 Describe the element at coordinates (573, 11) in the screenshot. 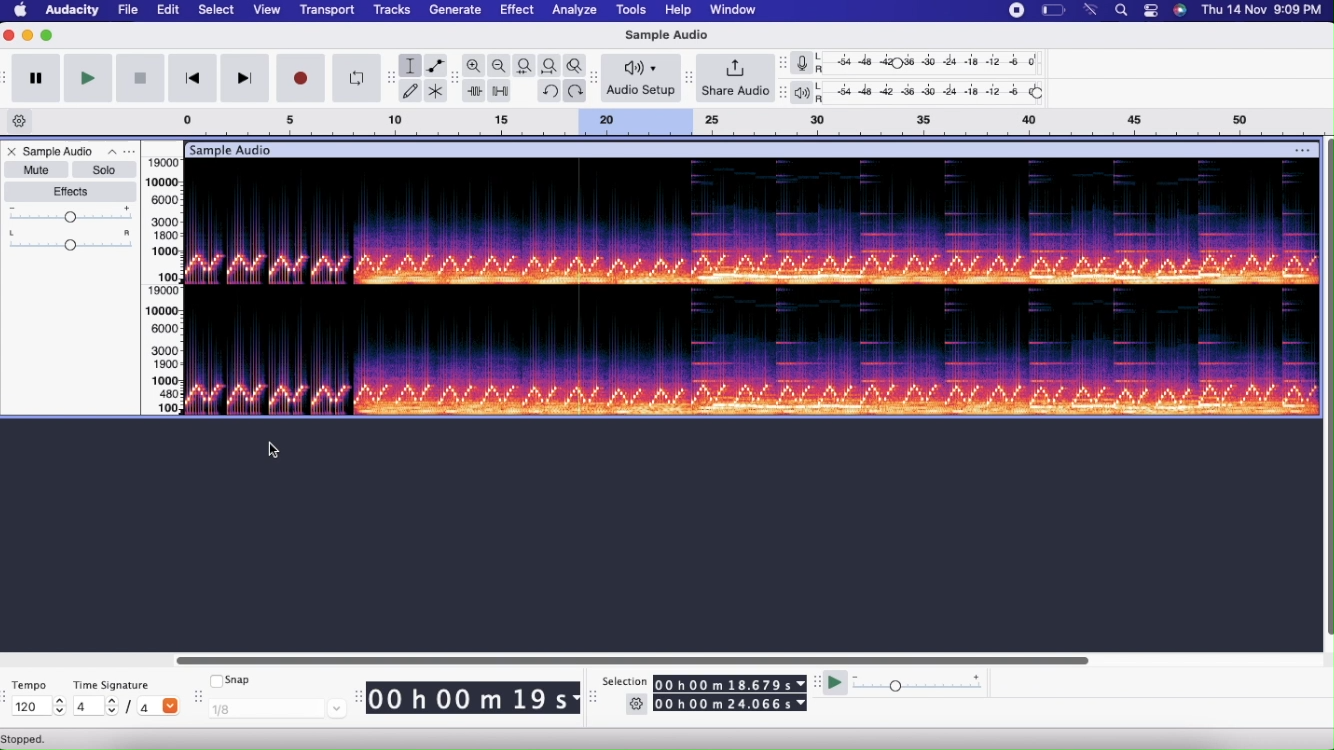

I see `Analyze` at that location.